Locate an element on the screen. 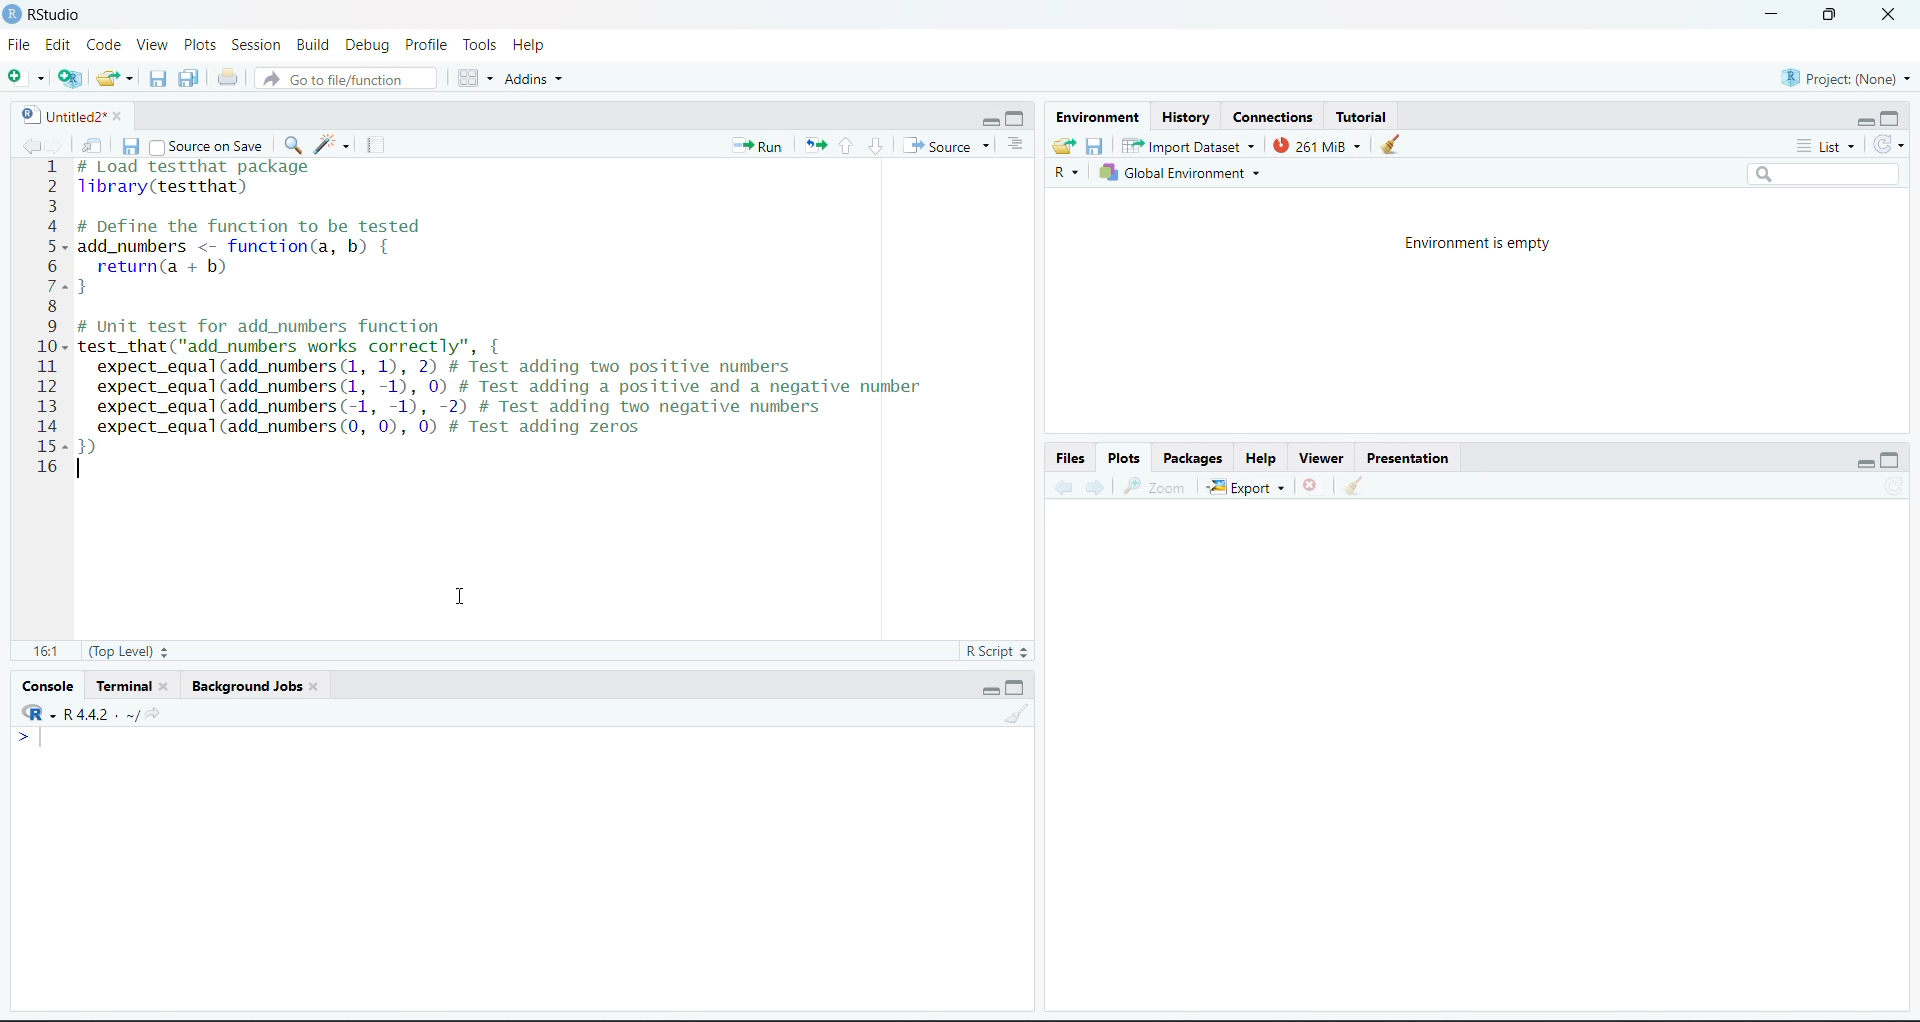  Plots is located at coordinates (1122, 458).